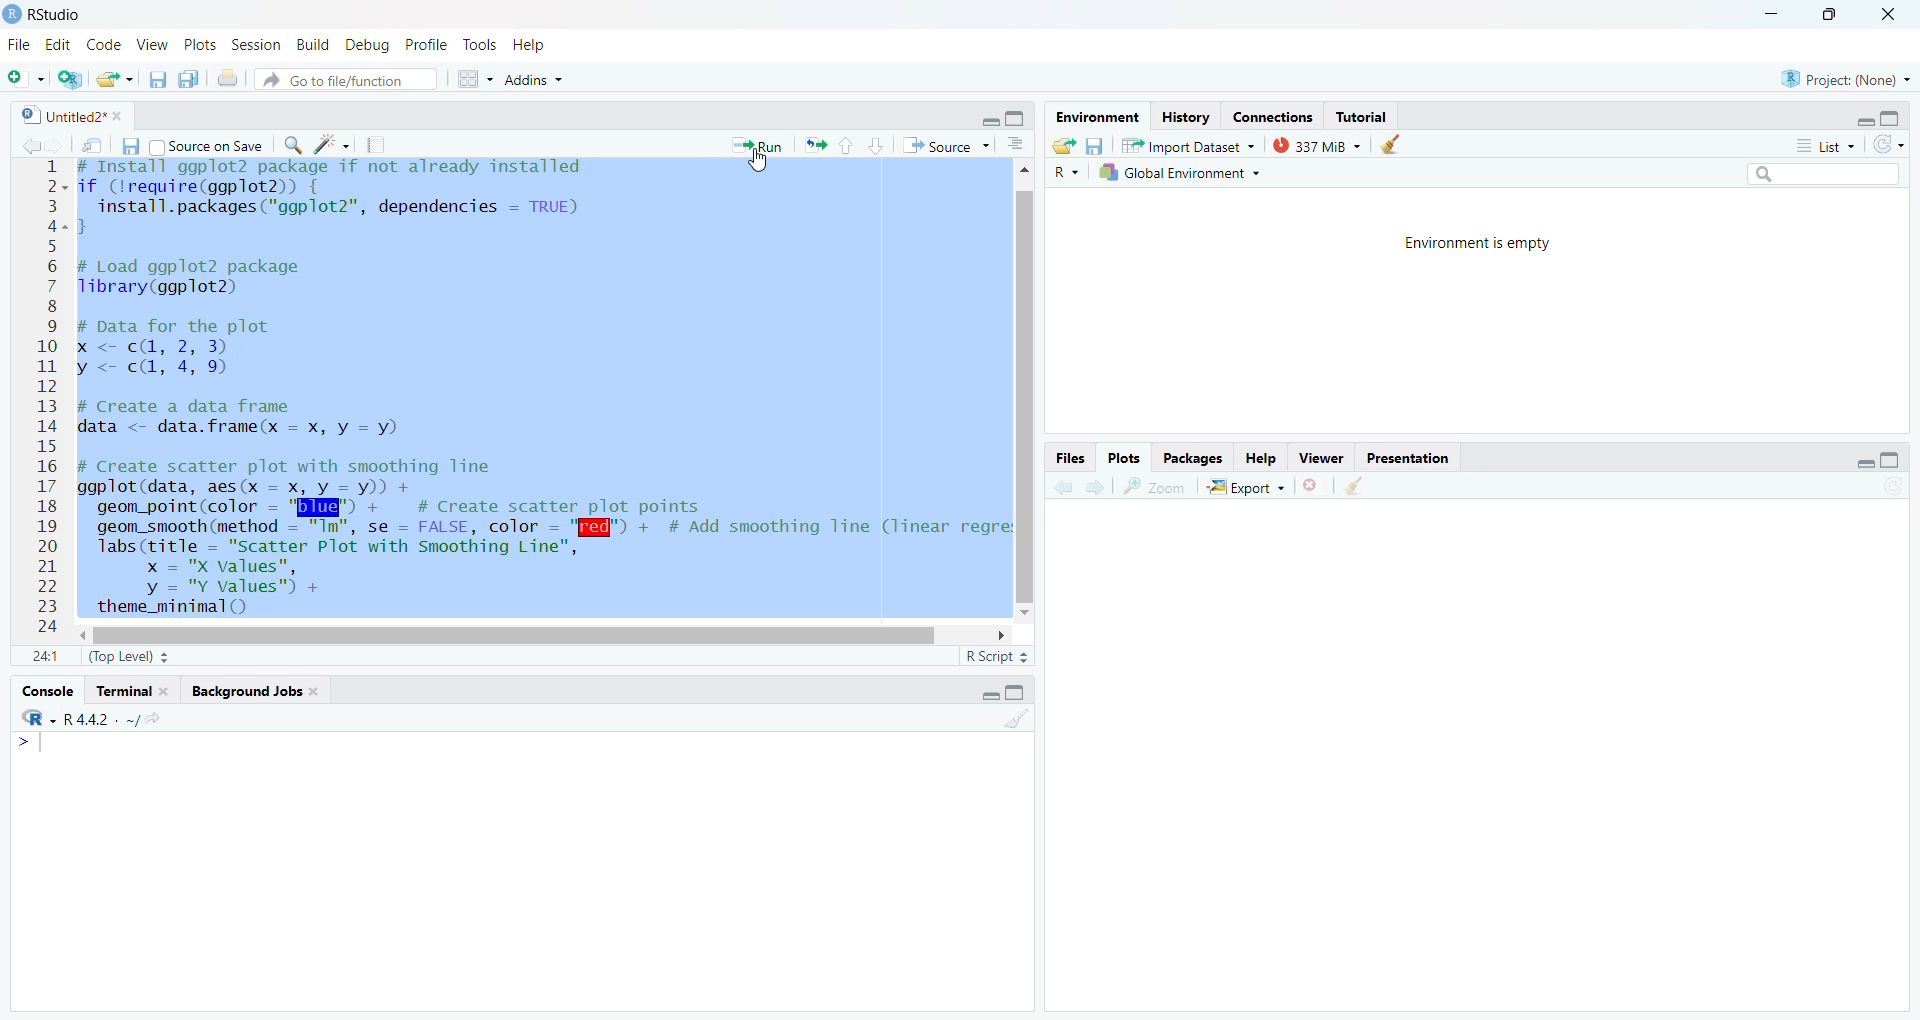 Image resolution: width=1920 pixels, height=1020 pixels. Describe the element at coordinates (1323, 147) in the screenshot. I see `337 mb` at that location.